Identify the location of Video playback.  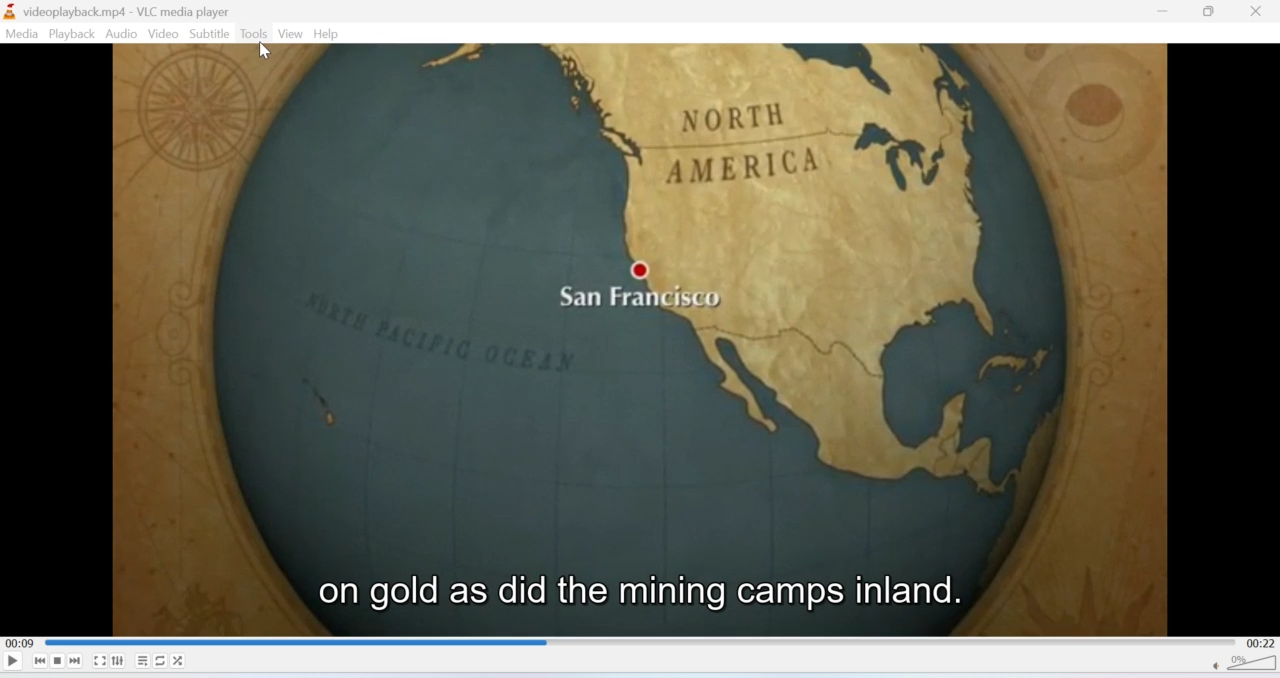
(640, 352).